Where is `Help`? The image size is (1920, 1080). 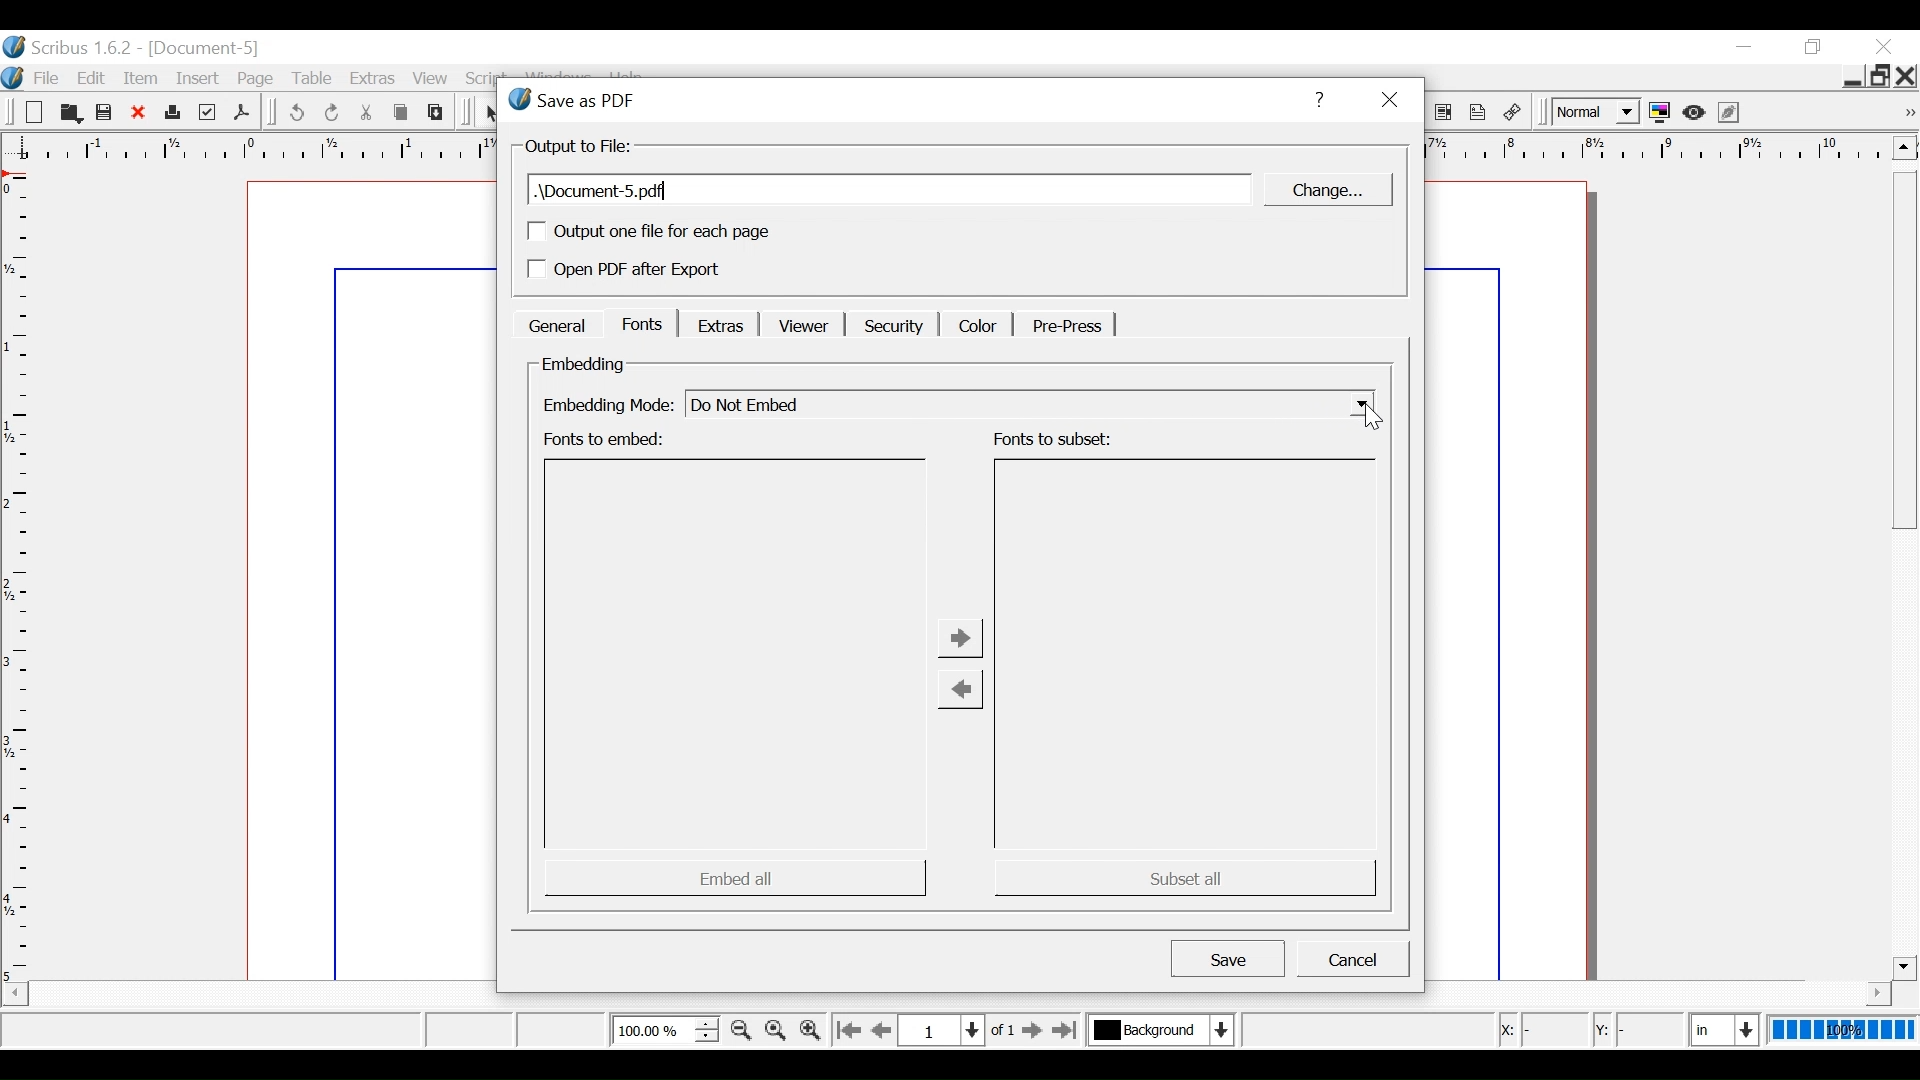
Help is located at coordinates (1317, 99).